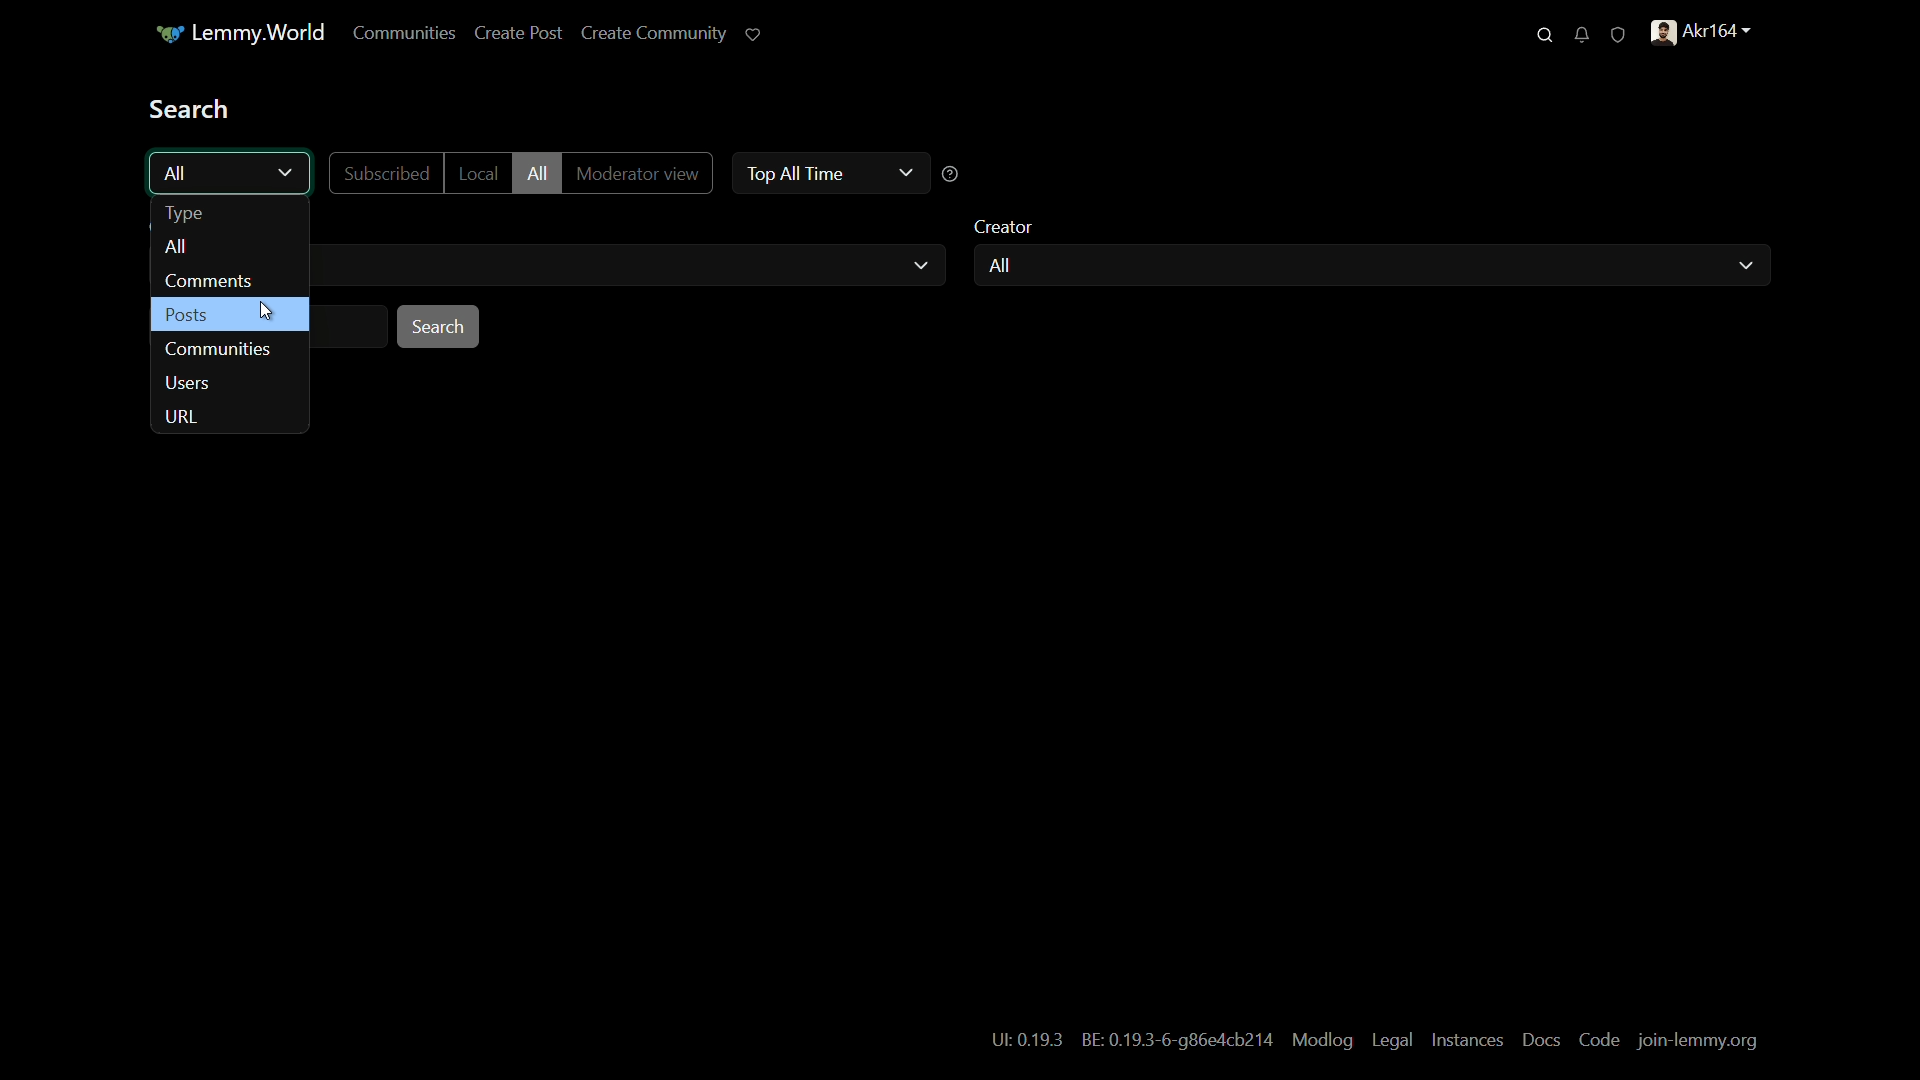  What do you see at coordinates (176, 248) in the screenshot?
I see `all` at bounding box center [176, 248].